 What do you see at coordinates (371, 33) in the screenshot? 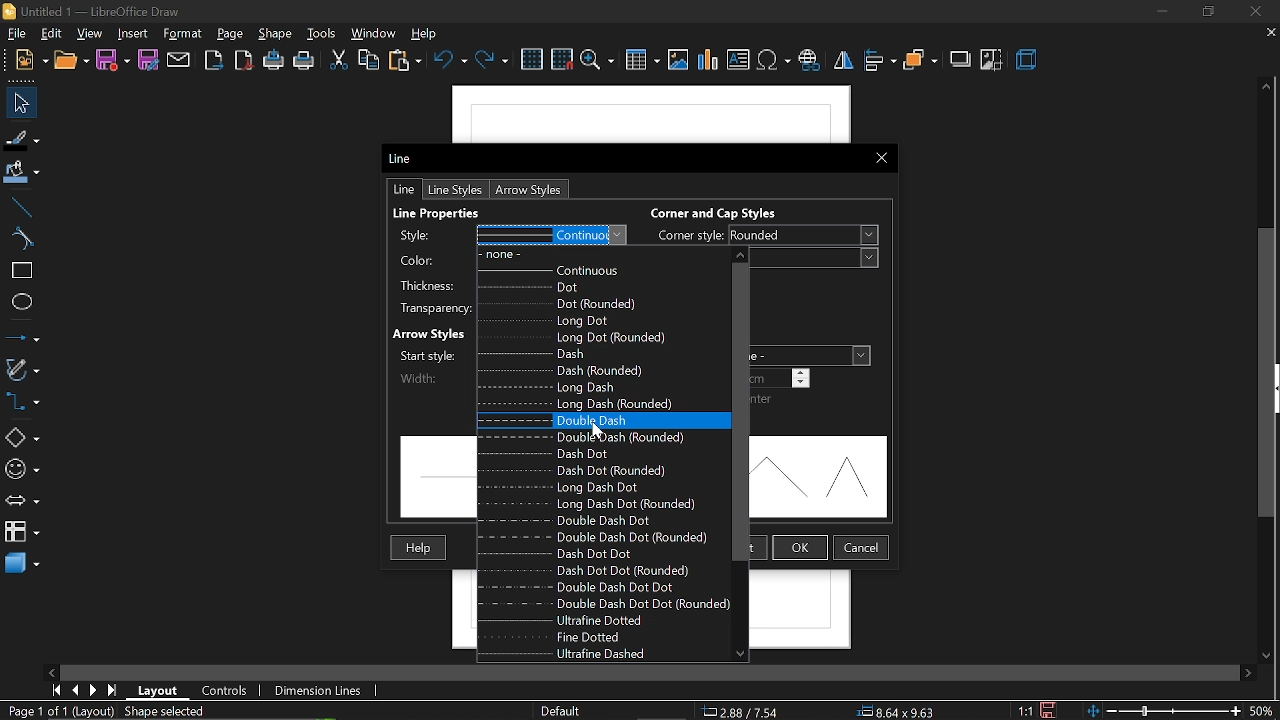
I see `window` at bounding box center [371, 33].